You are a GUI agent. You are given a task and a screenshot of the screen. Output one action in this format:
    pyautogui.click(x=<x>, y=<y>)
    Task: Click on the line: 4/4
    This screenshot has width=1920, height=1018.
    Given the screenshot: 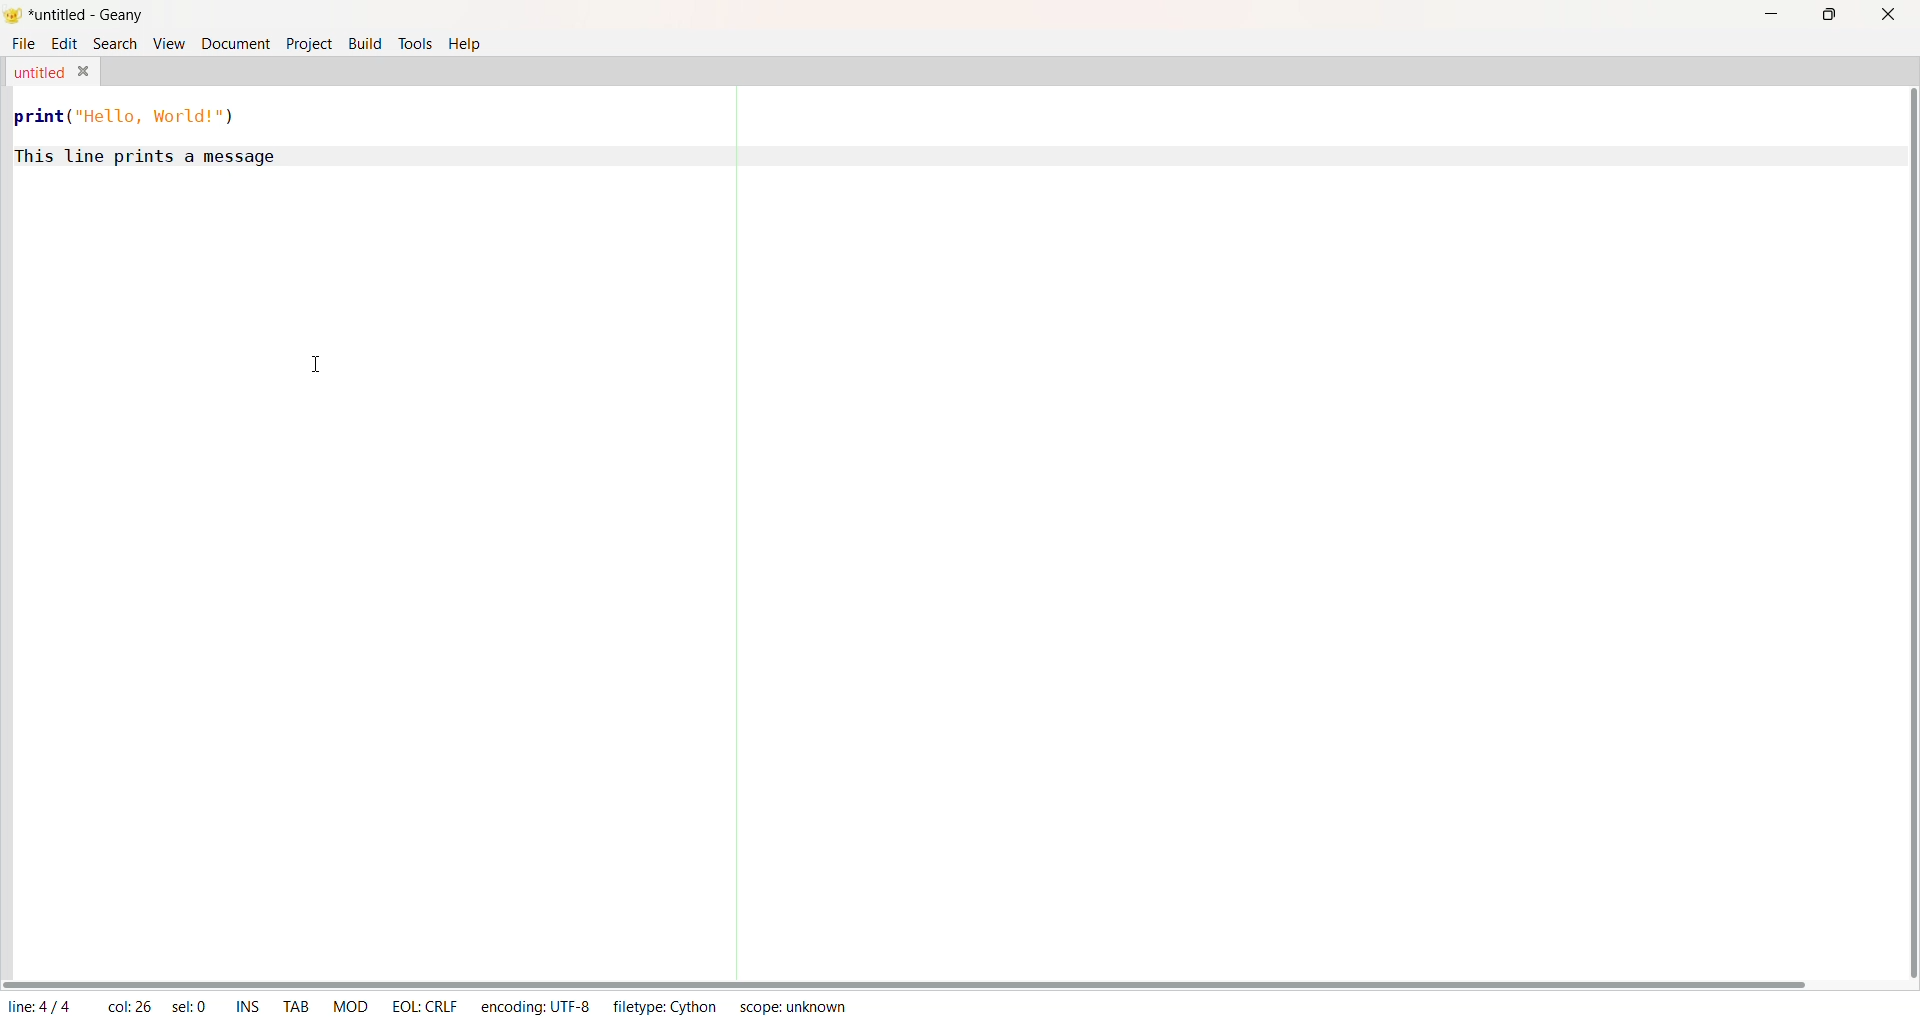 What is the action you would take?
    pyautogui.click(x=42, y=1004)
    